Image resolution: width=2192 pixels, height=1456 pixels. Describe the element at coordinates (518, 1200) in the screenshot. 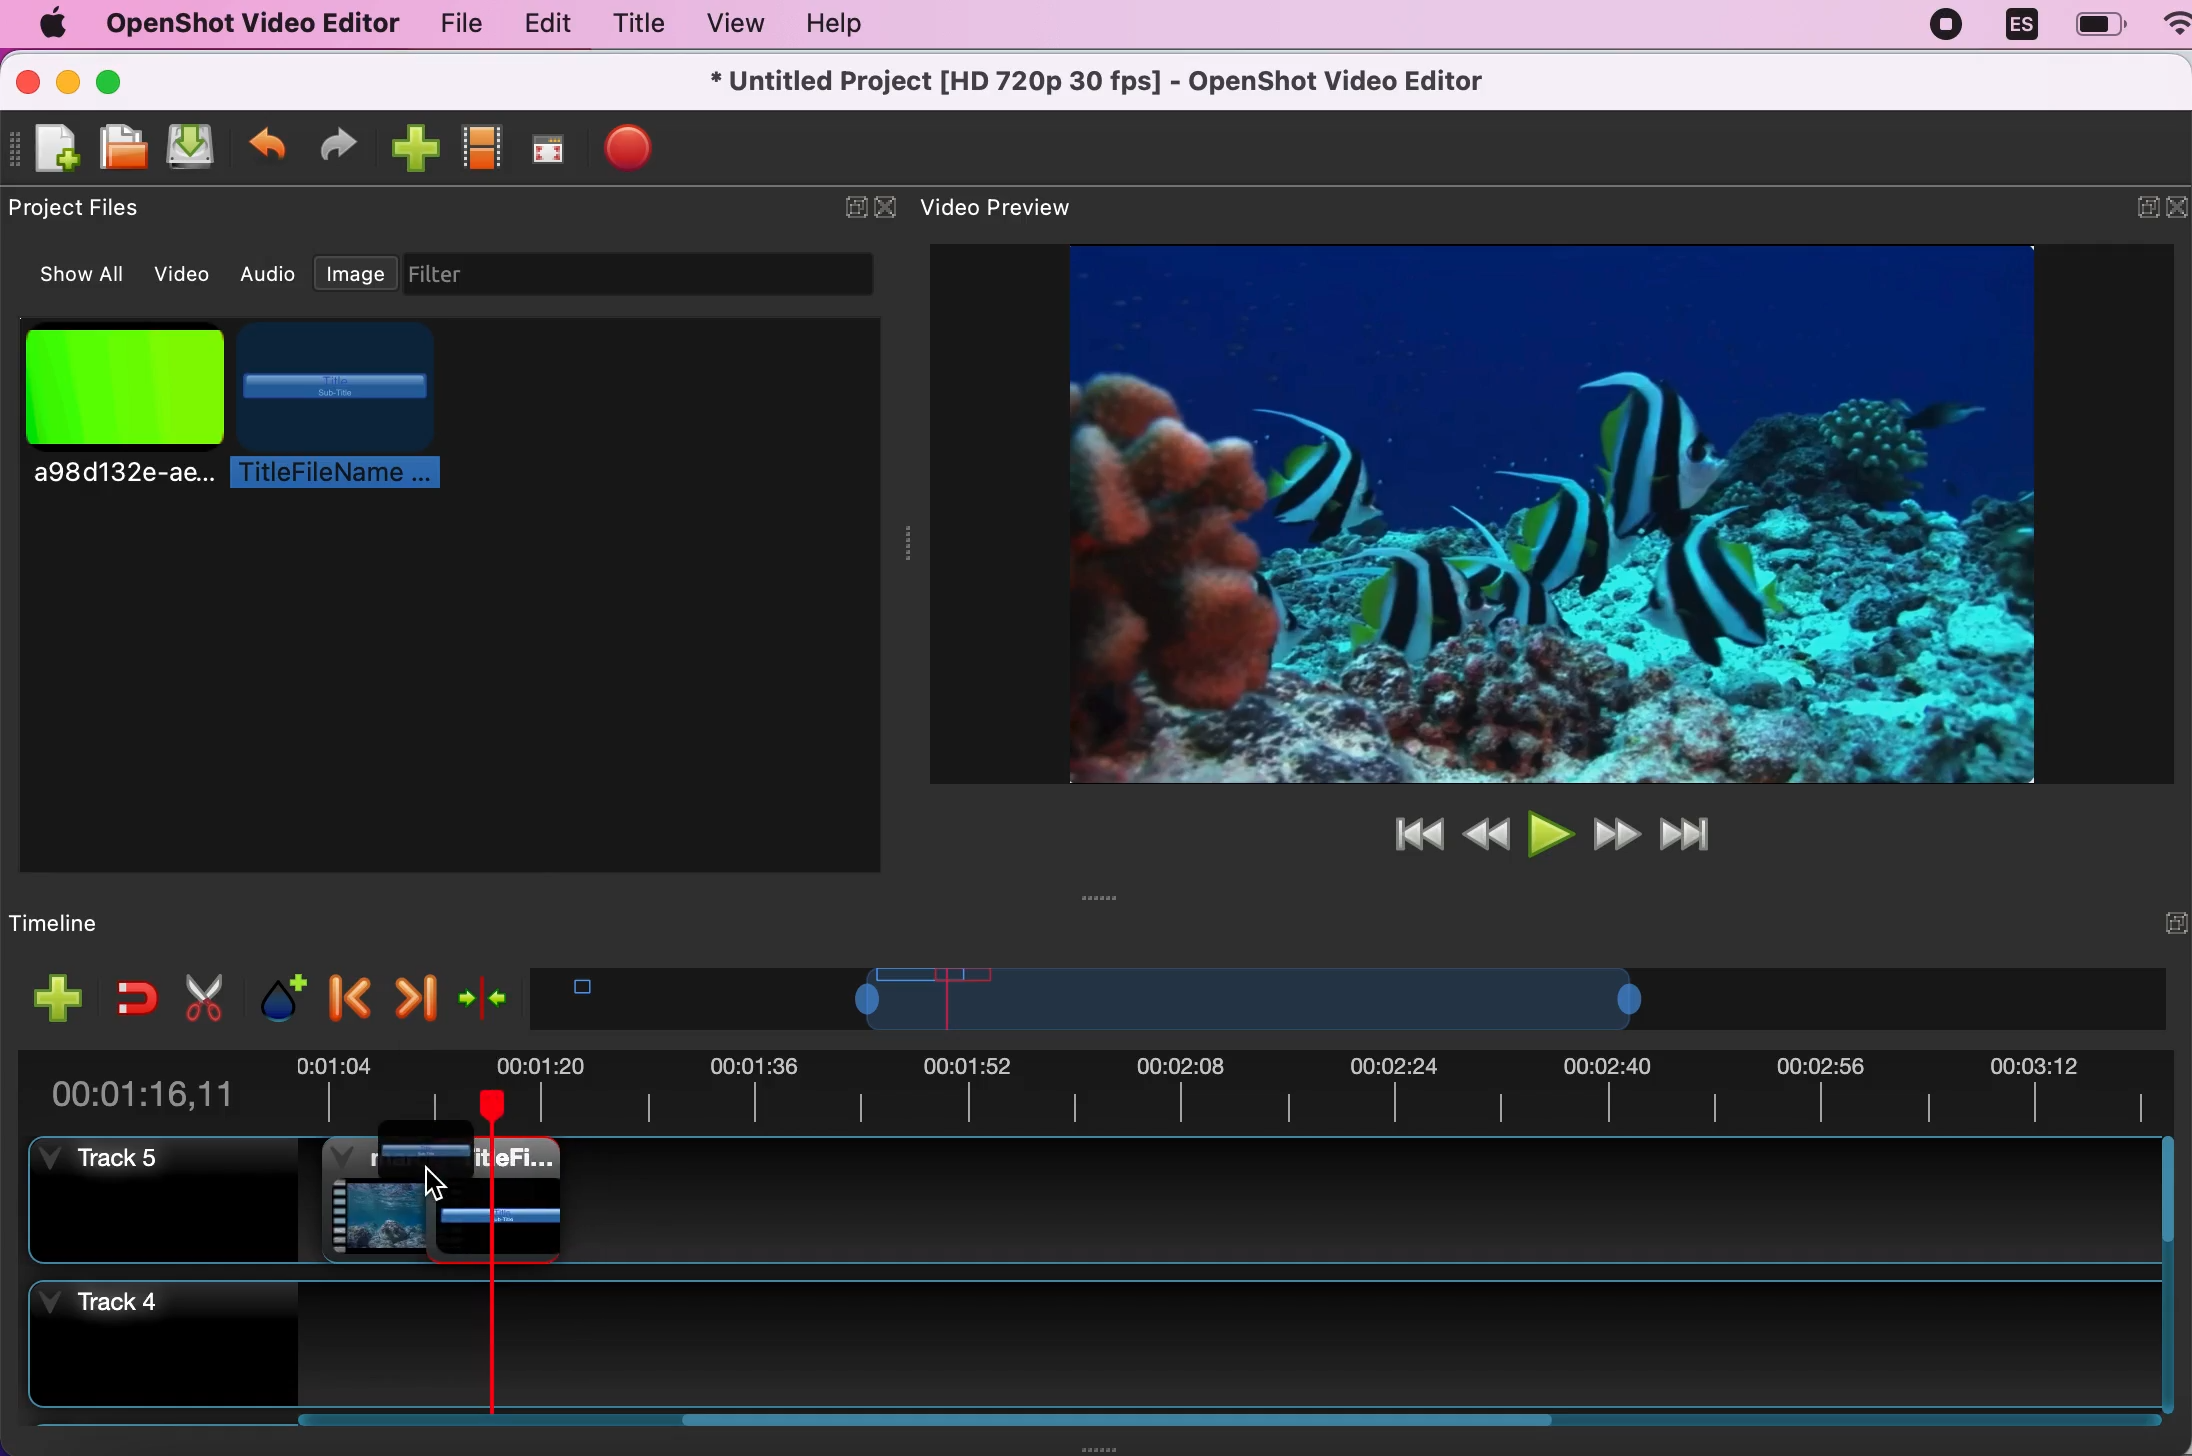

I see `clip 2` at that location.